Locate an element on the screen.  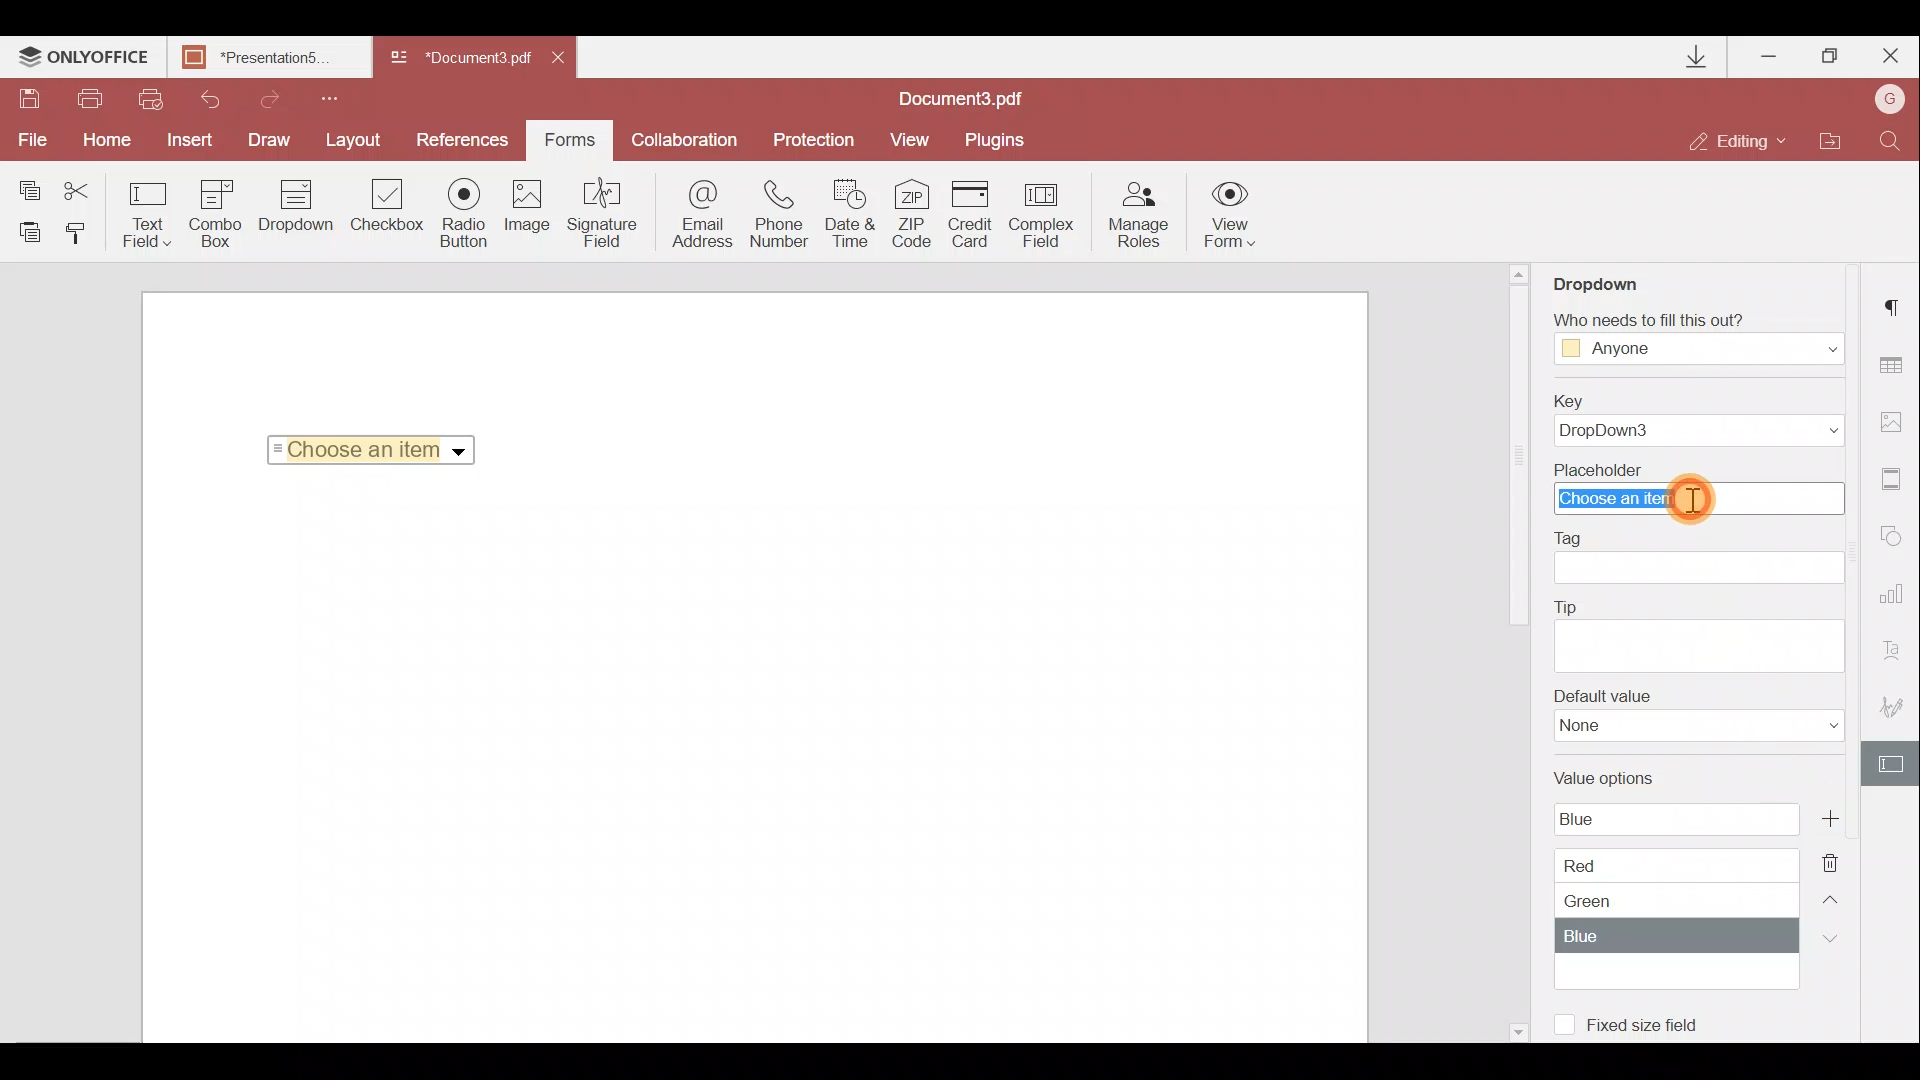
Radio is located at coordinates (467, 214).